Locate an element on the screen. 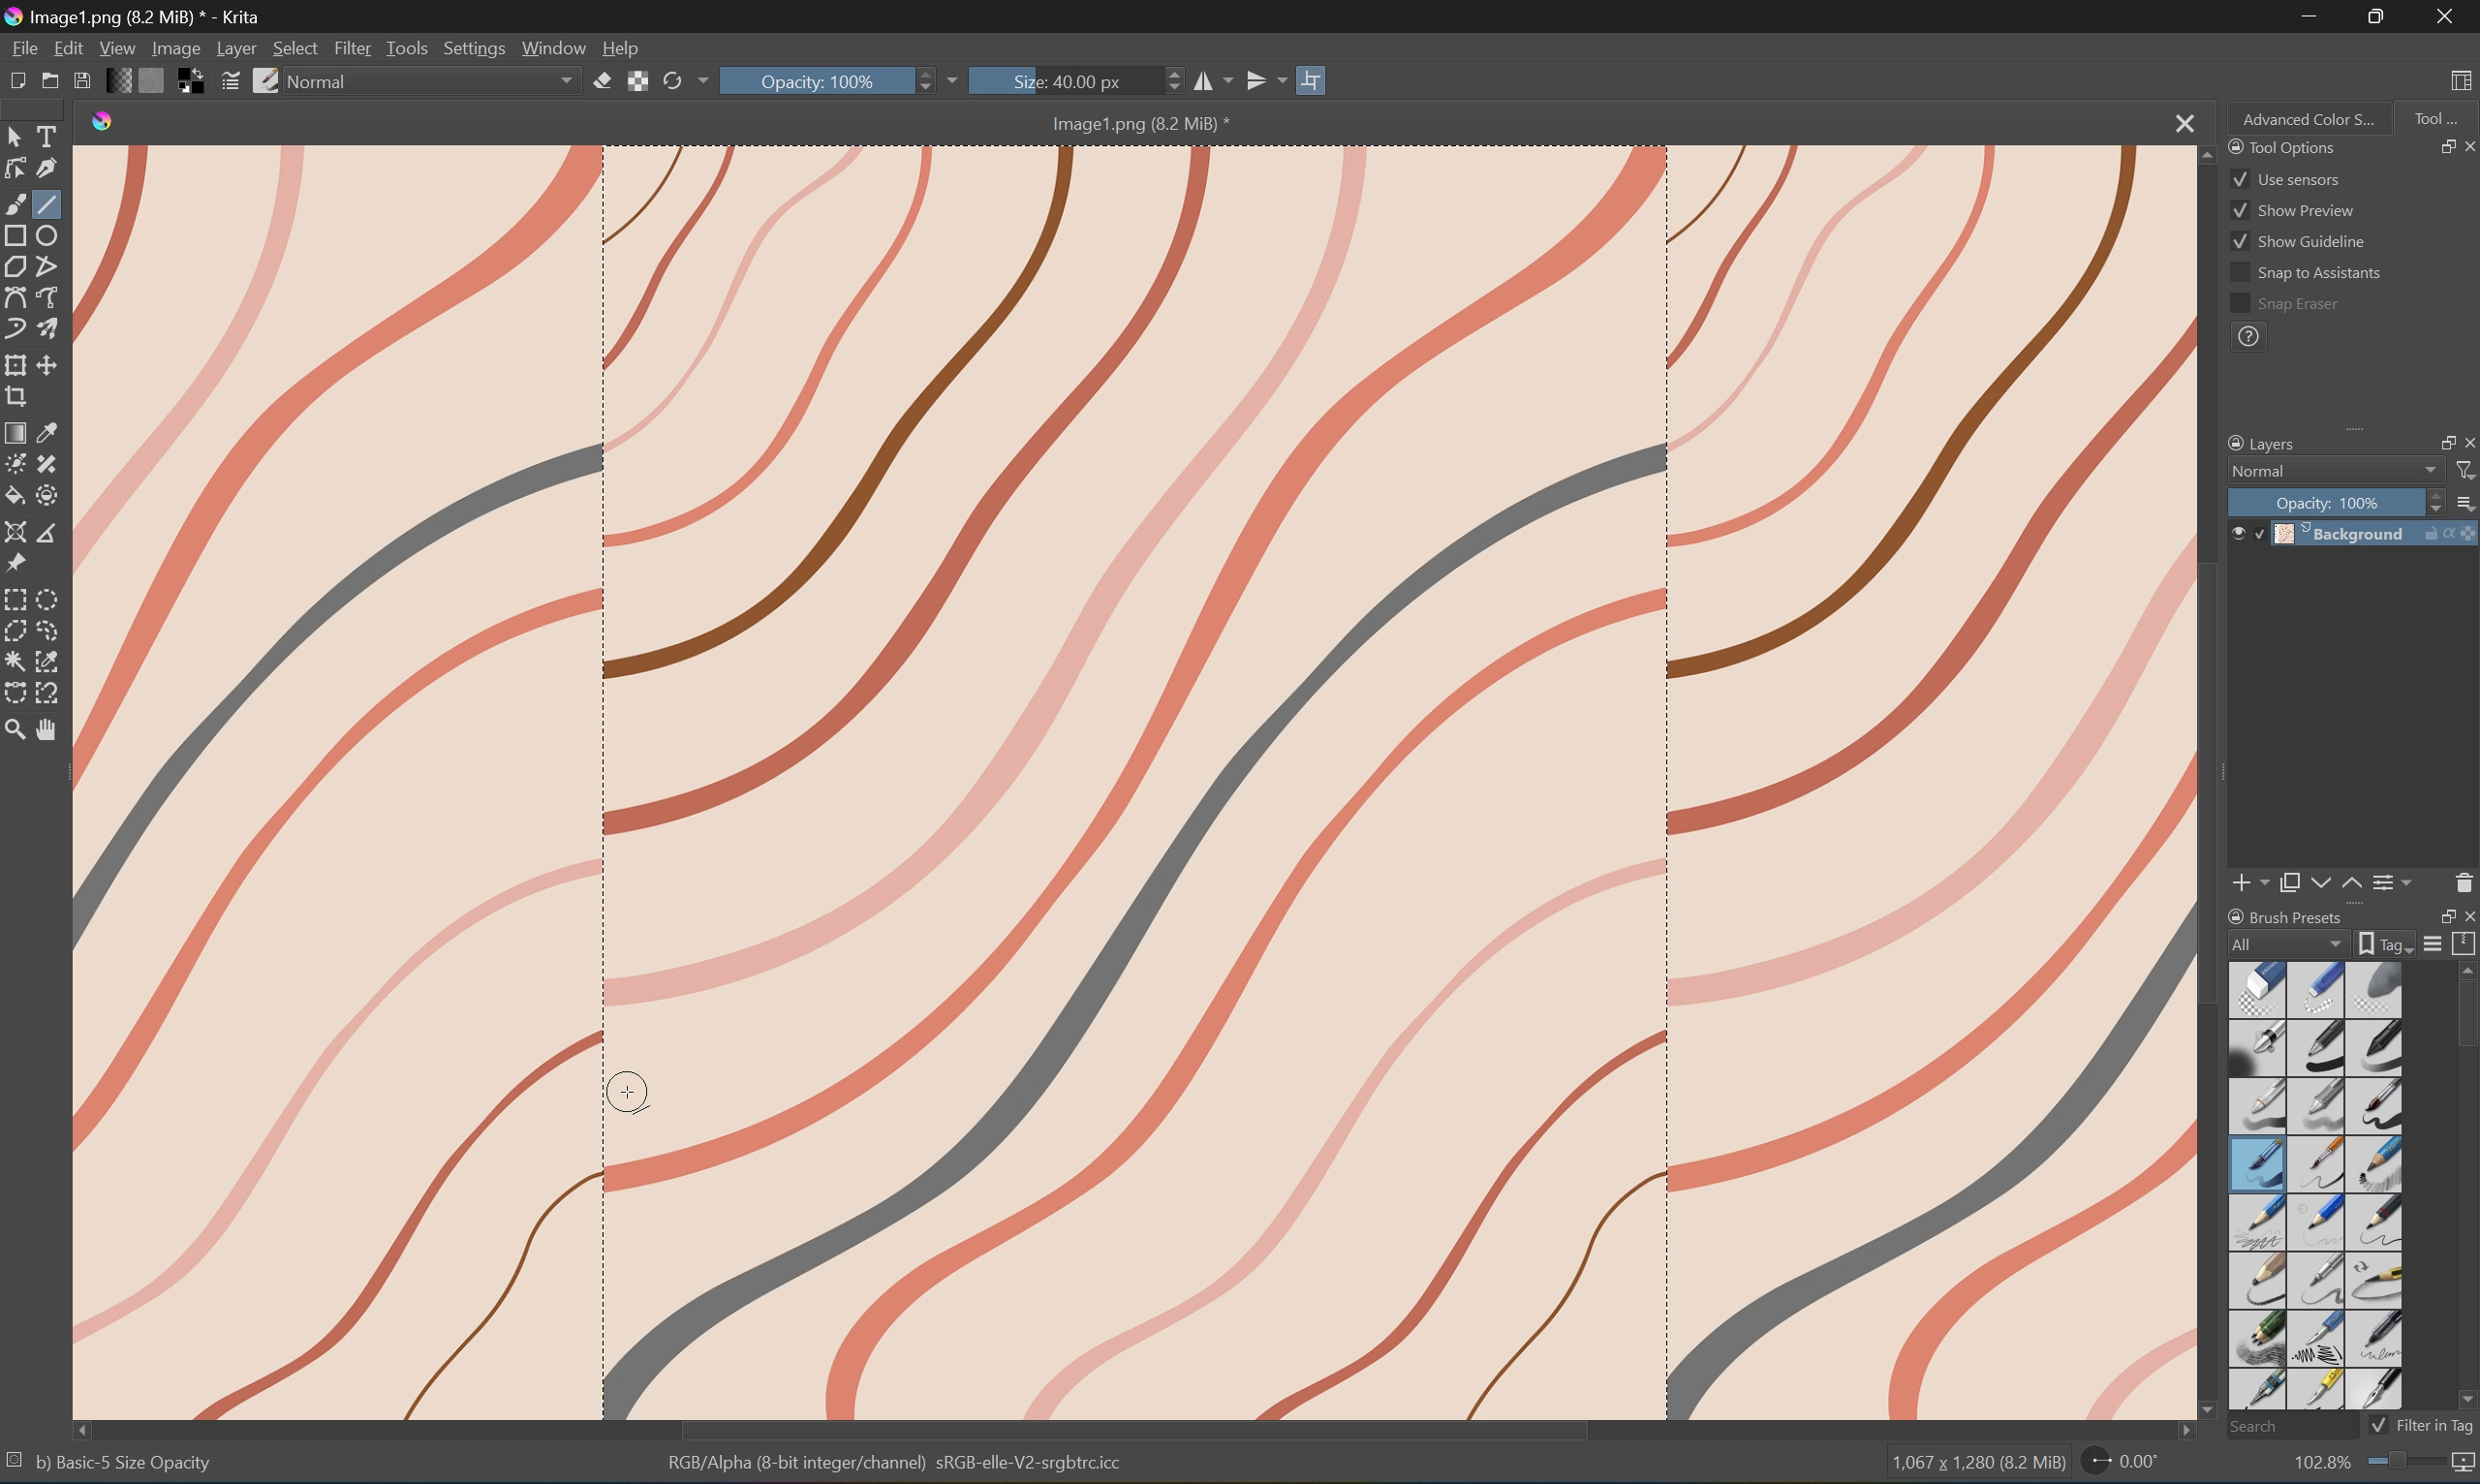  Map the displayed canvas size between pixel size or print size is located at coordinates (2465, 1465).